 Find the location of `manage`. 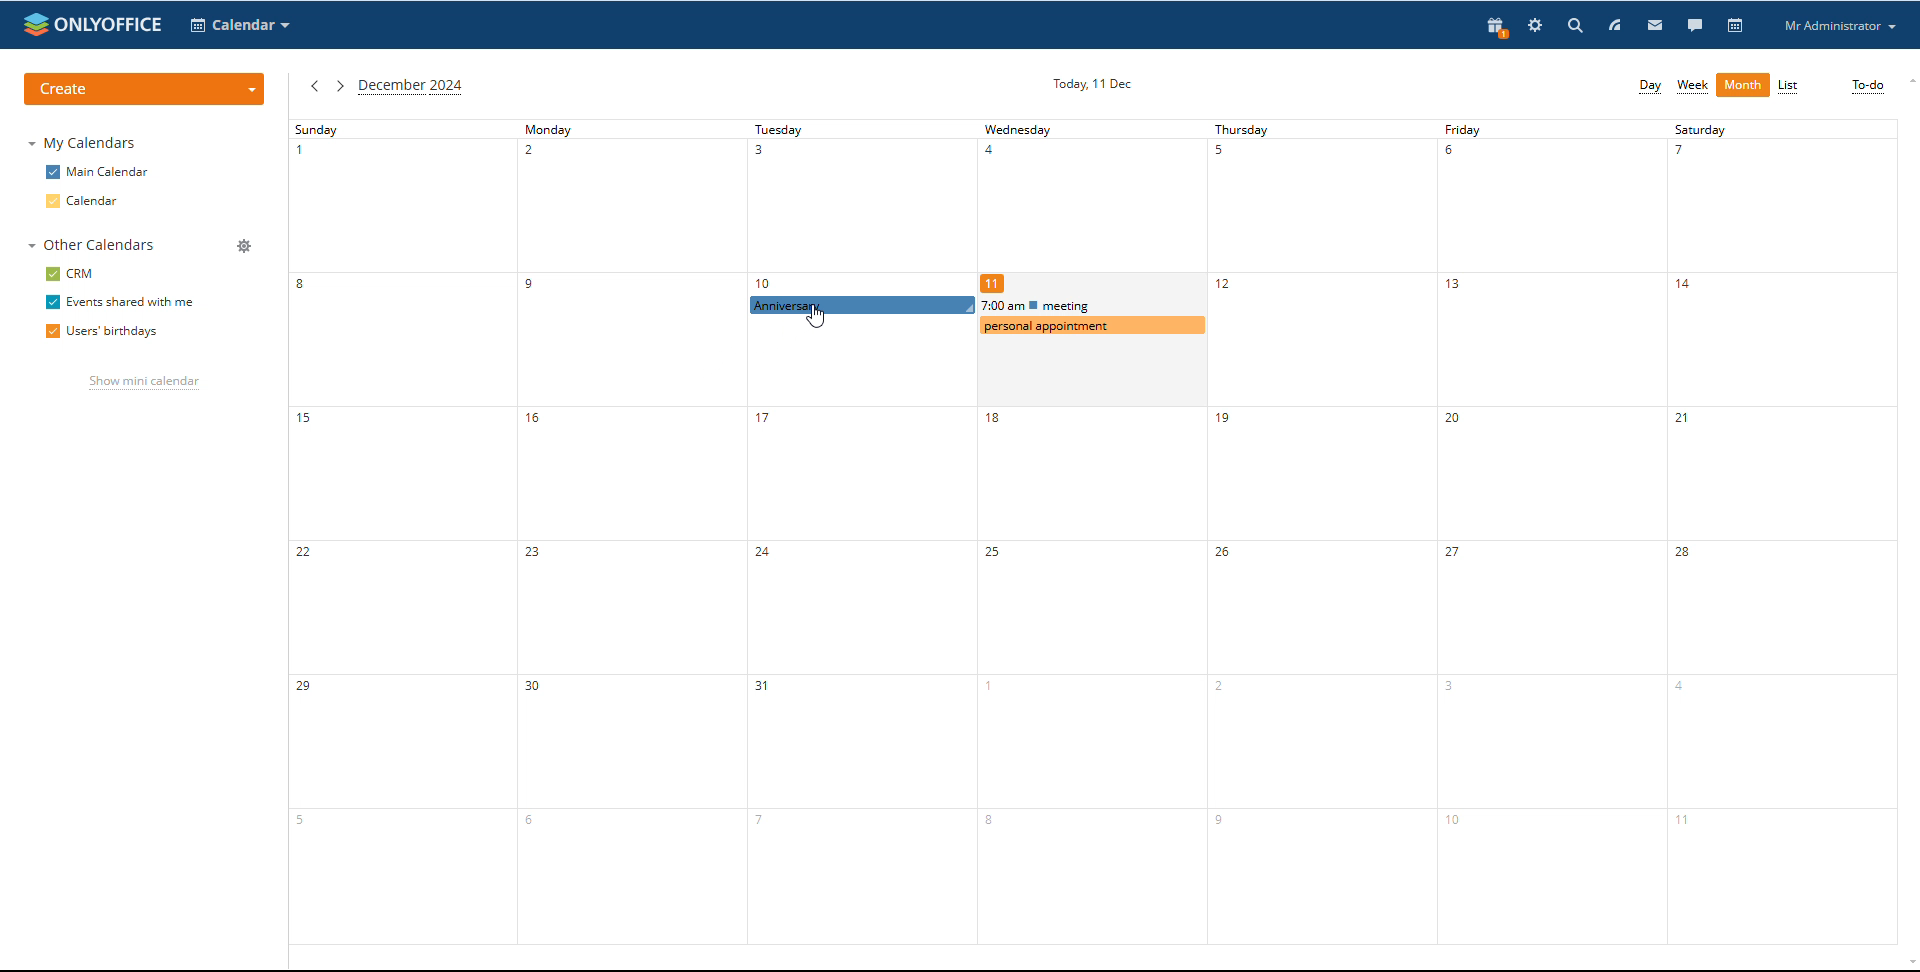

manage is located at coordinates (243, 246).